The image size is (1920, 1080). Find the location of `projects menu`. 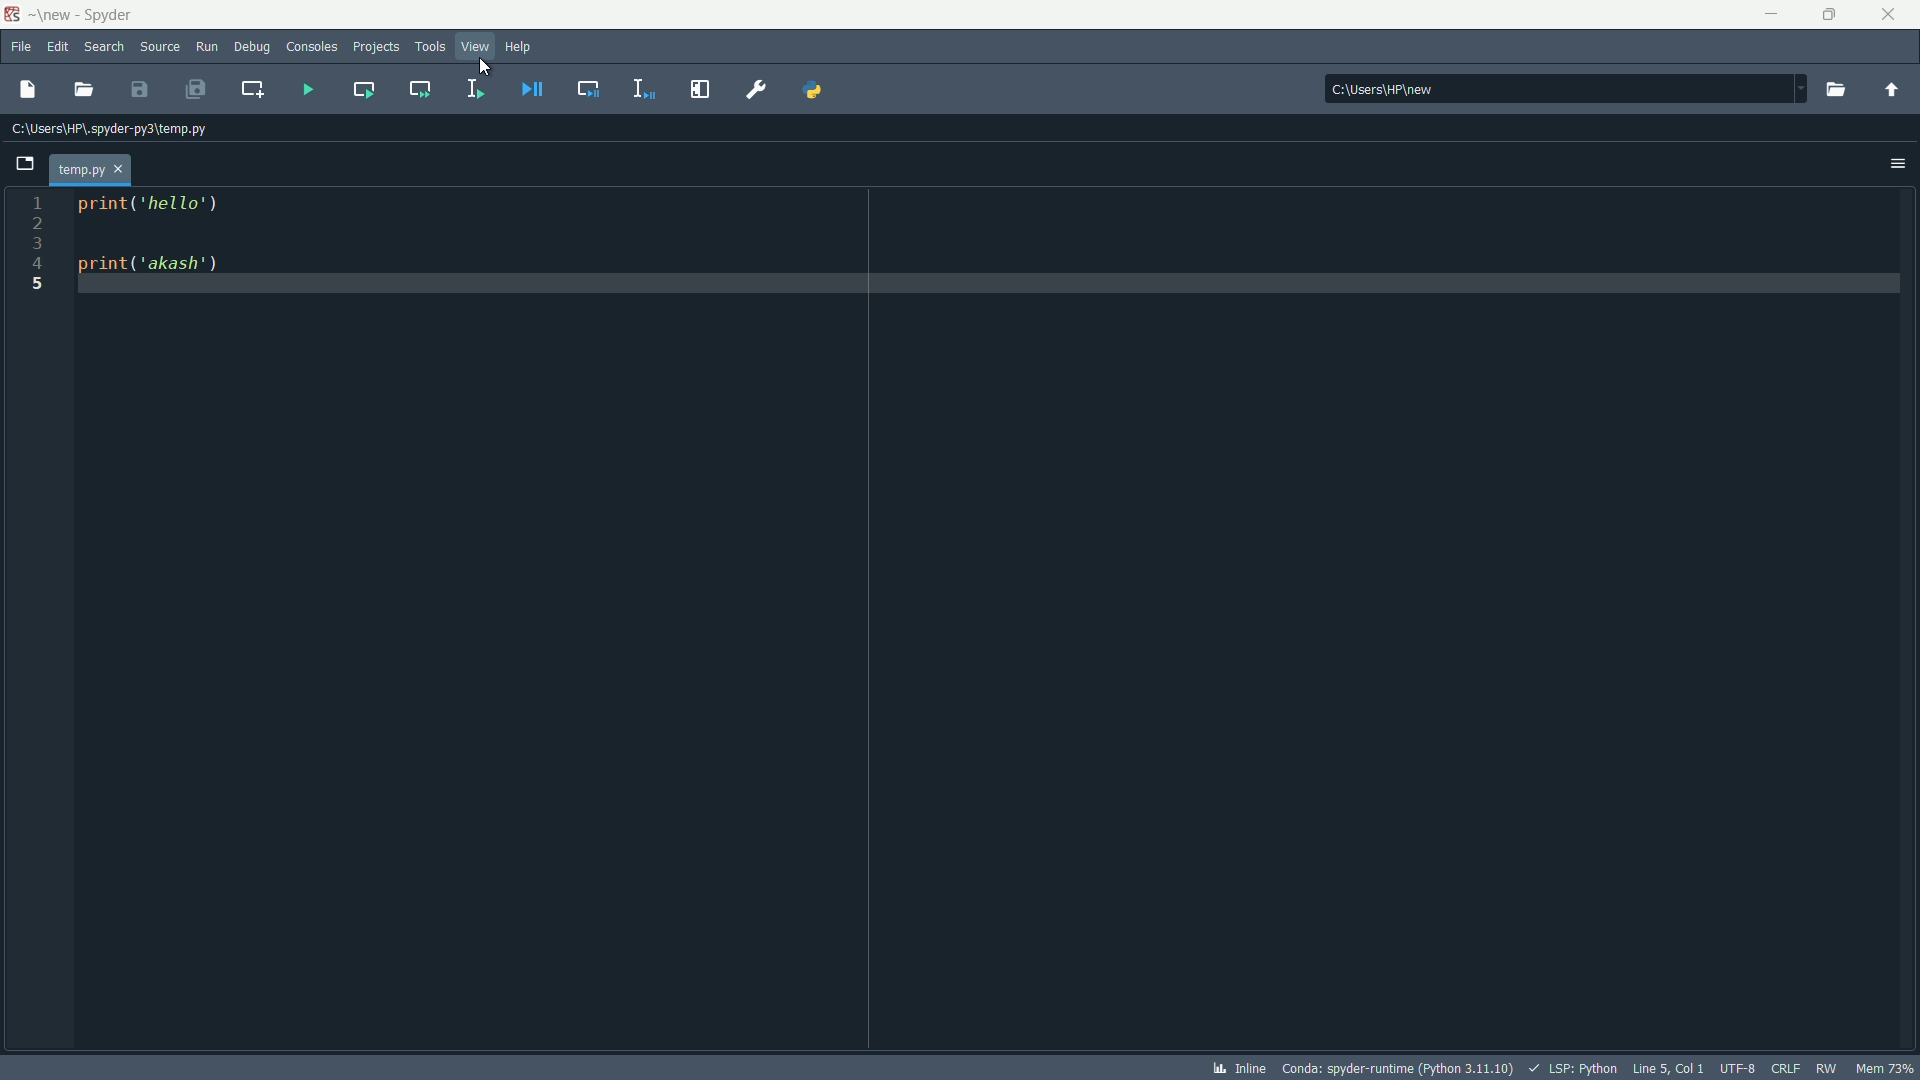

projects menu is located at coordinates (376, 46).